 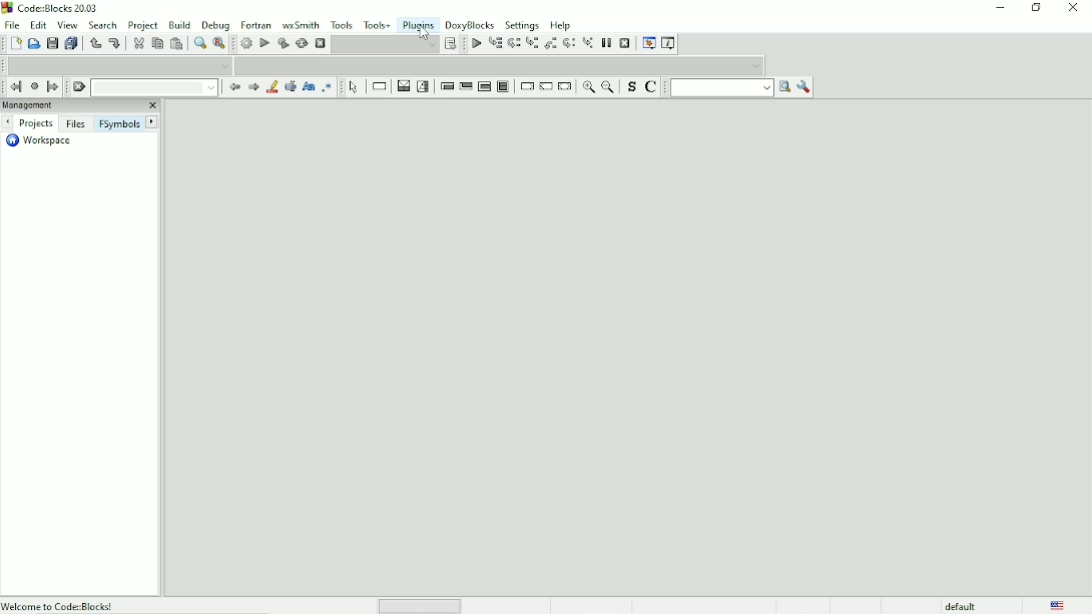 What do you see at coordinates (475, 44) in the screenshot?
I see `Run to cursor` at bounding box center [475, 44].